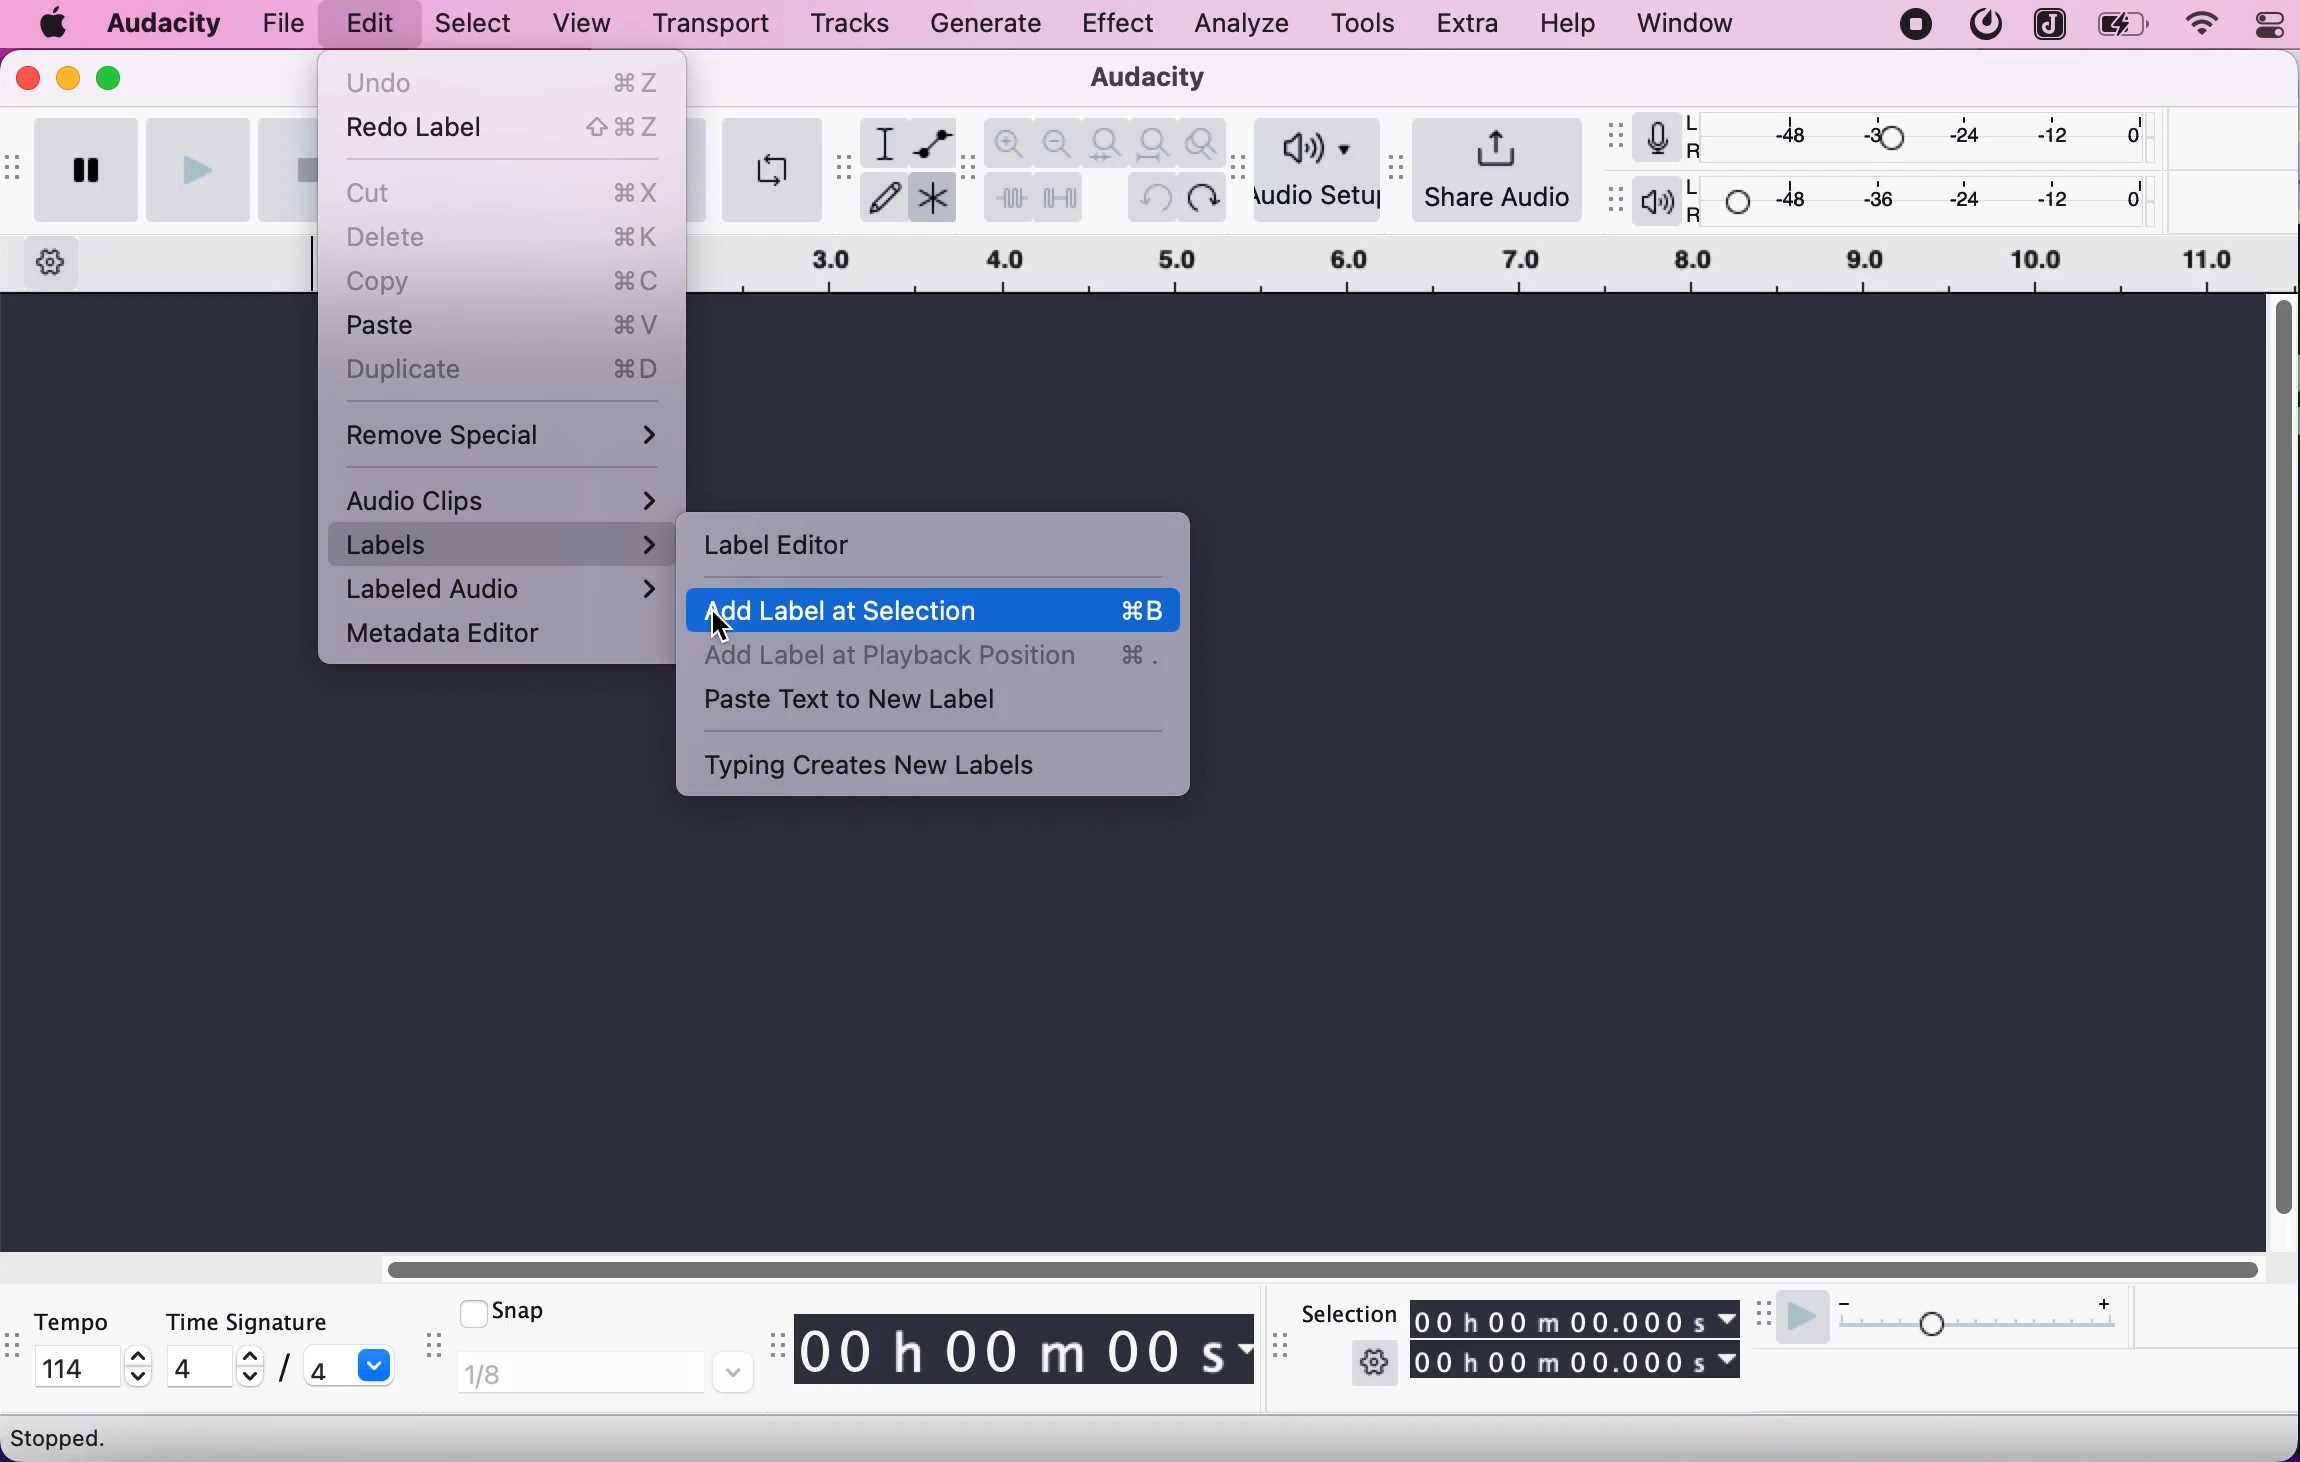  What do you see at coordinates (1803, 1319) in the screenshot?
I see `play at speed` at bounding box center [1803, 1319].